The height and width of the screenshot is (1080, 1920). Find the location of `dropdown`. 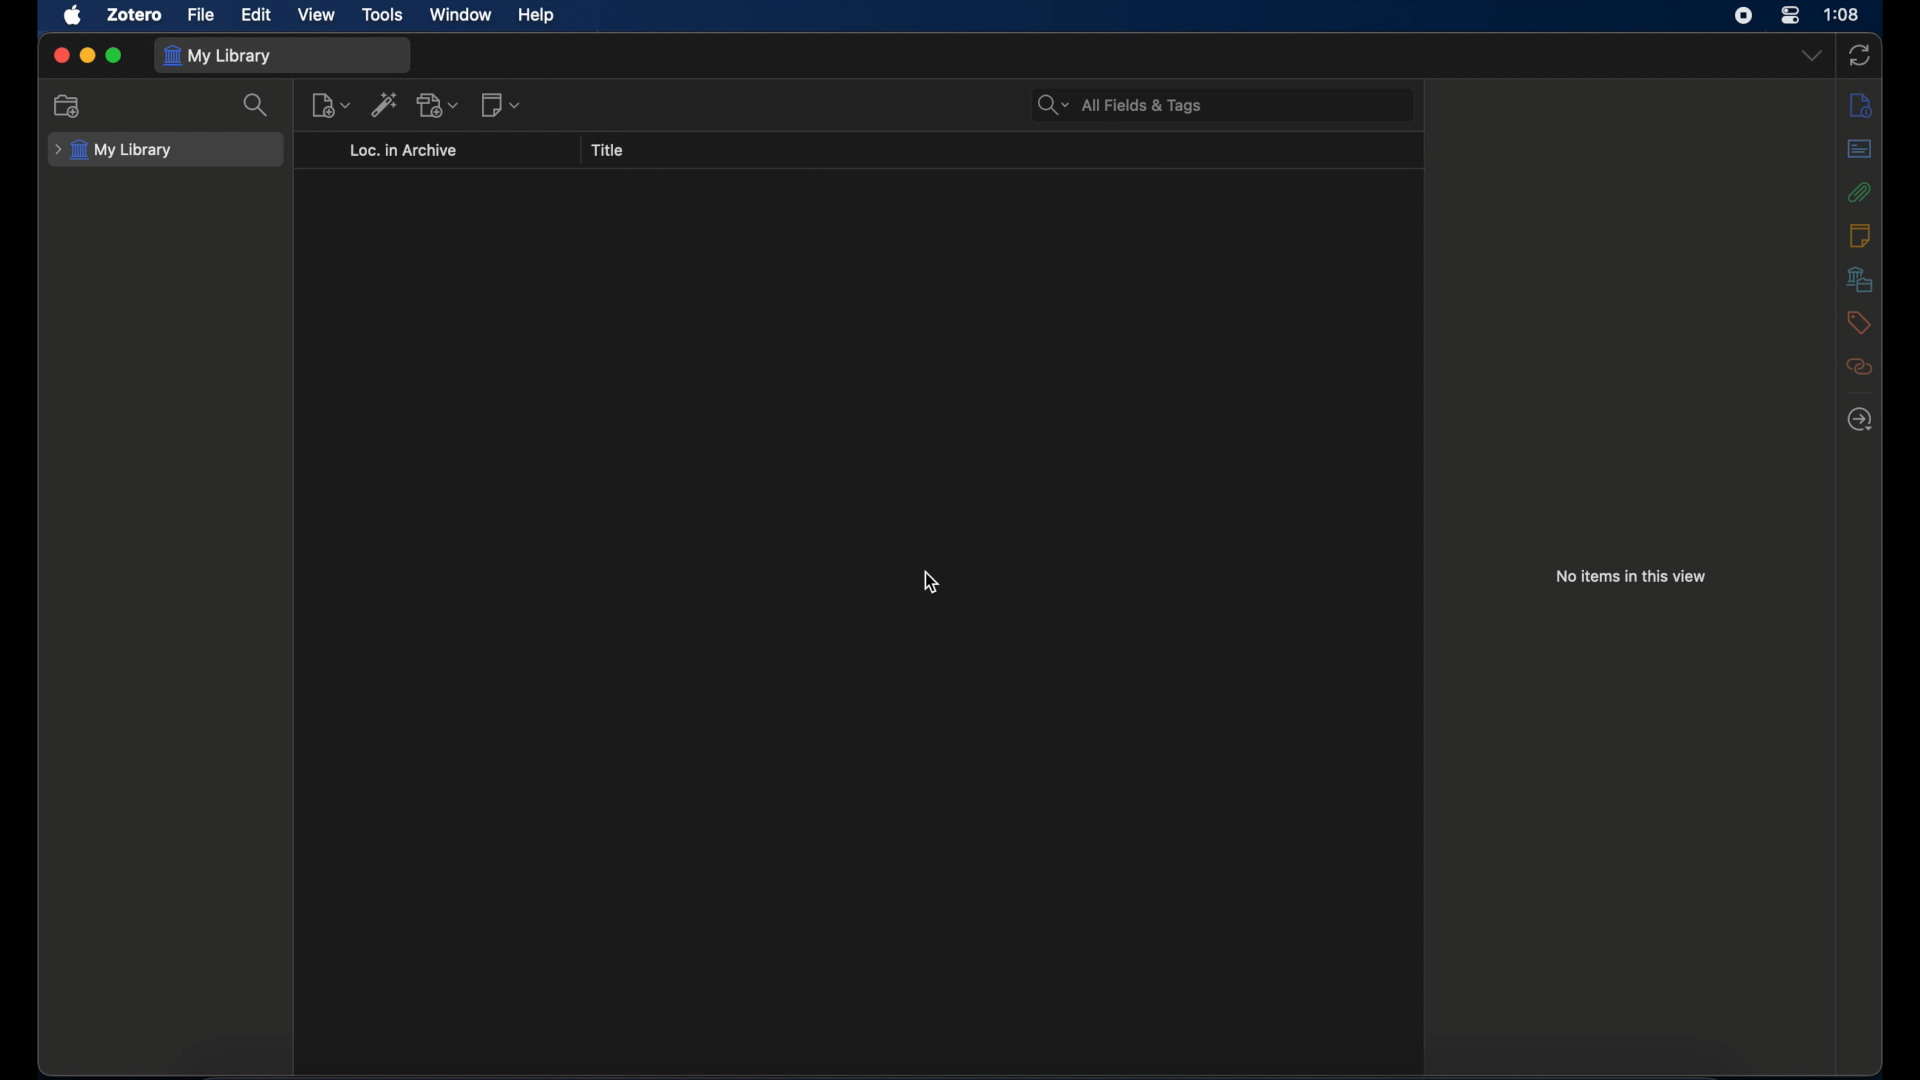

dropdown is located at coordinates (1810, 56).